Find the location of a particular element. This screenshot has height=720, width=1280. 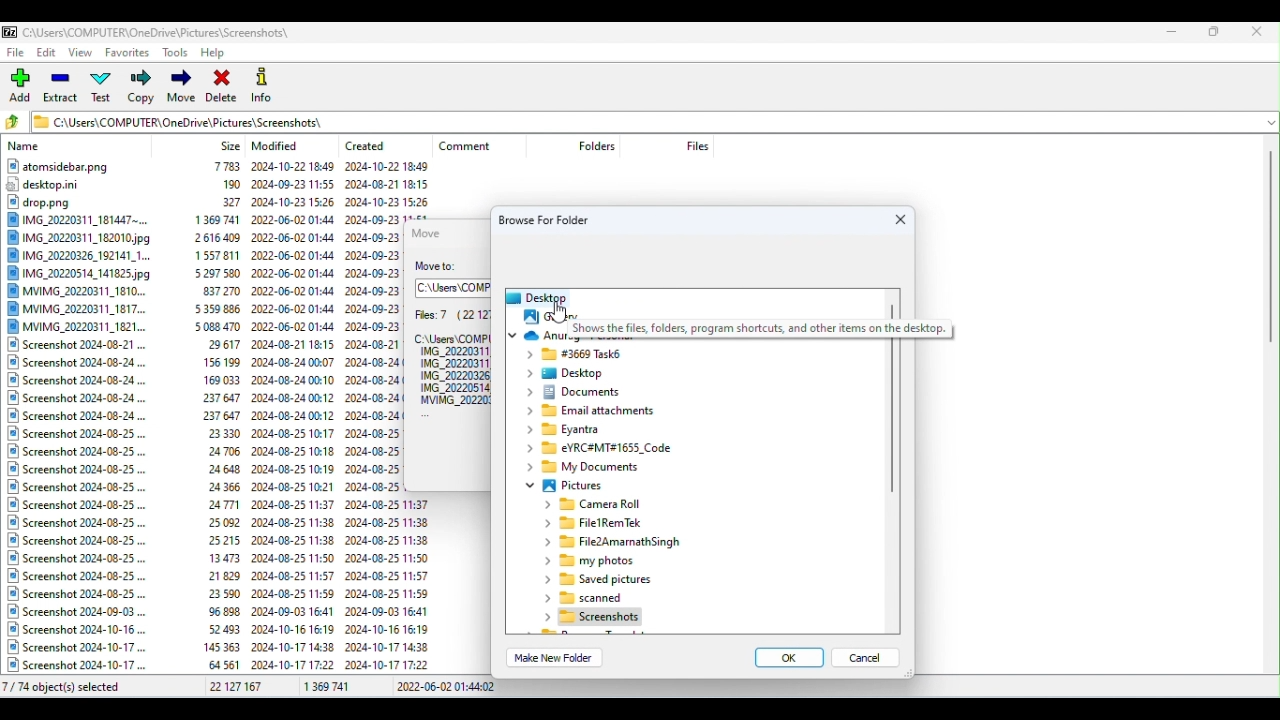

Minimize is located at coordinates (1174, 30).